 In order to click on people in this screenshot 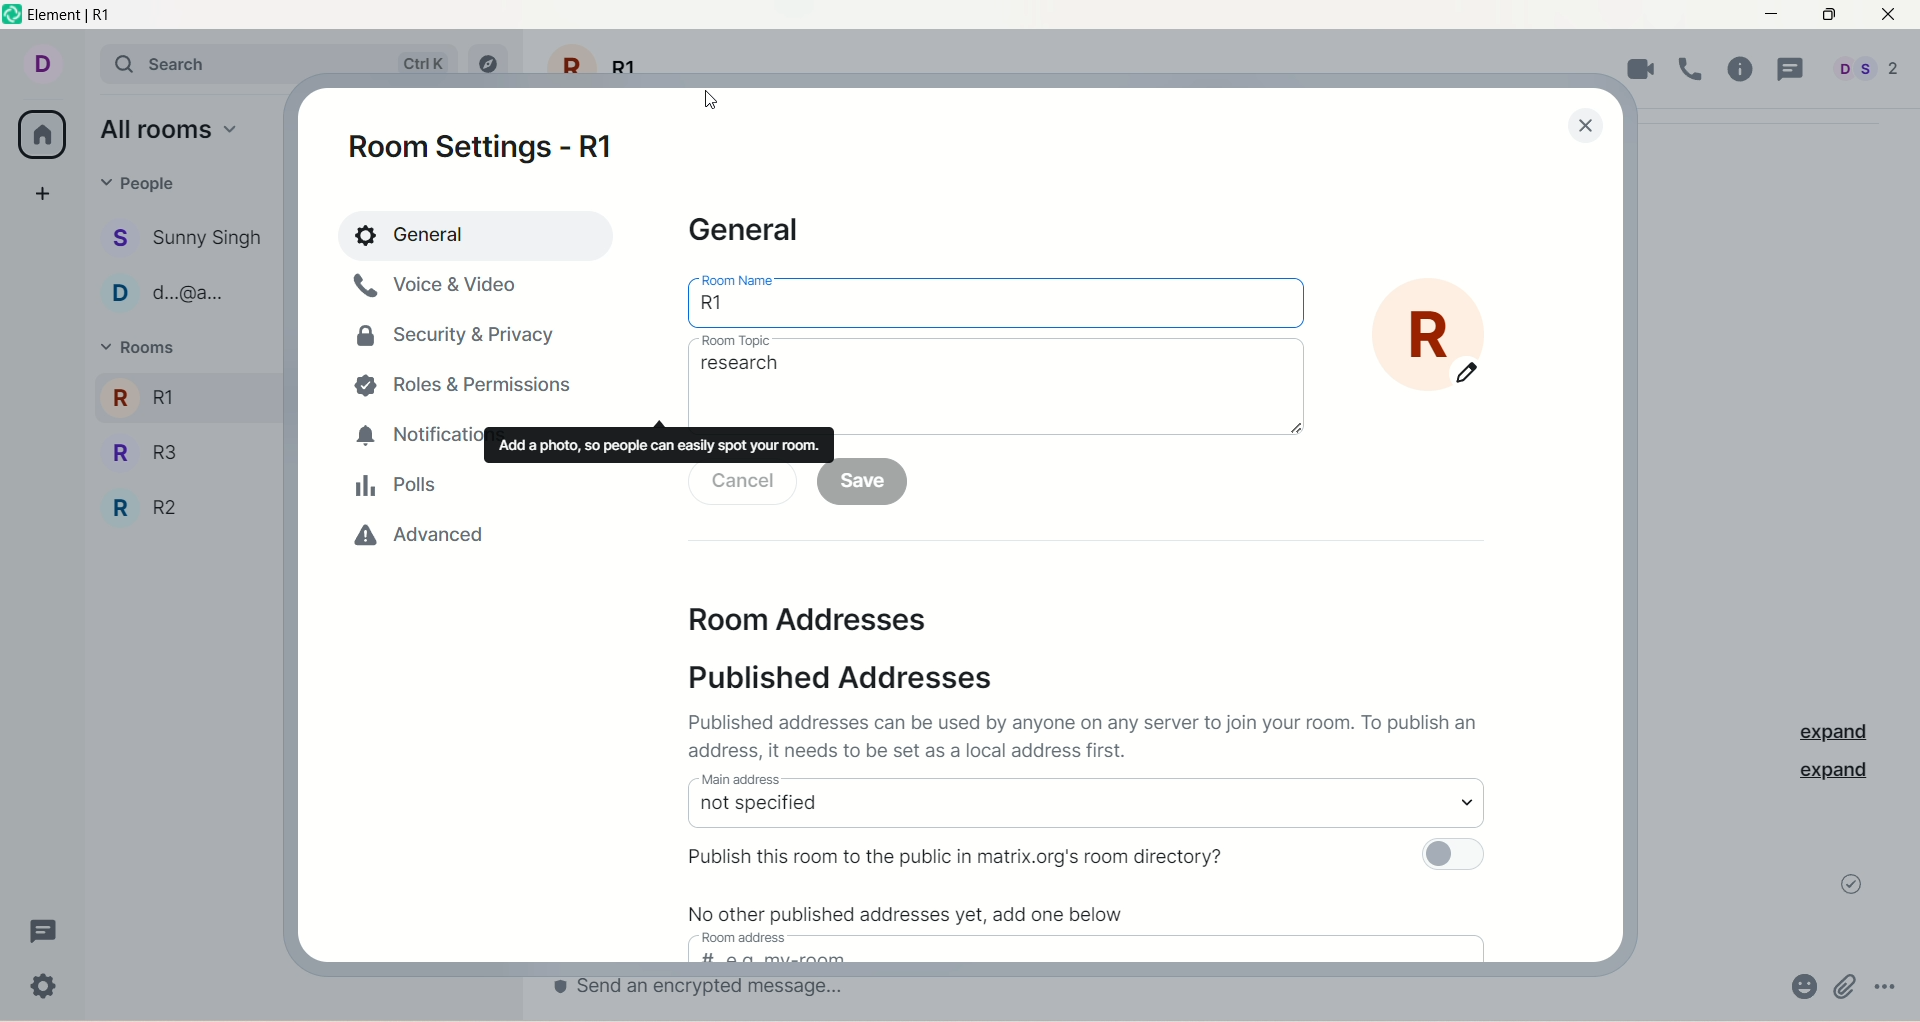, I will do `click(143, 186)`.